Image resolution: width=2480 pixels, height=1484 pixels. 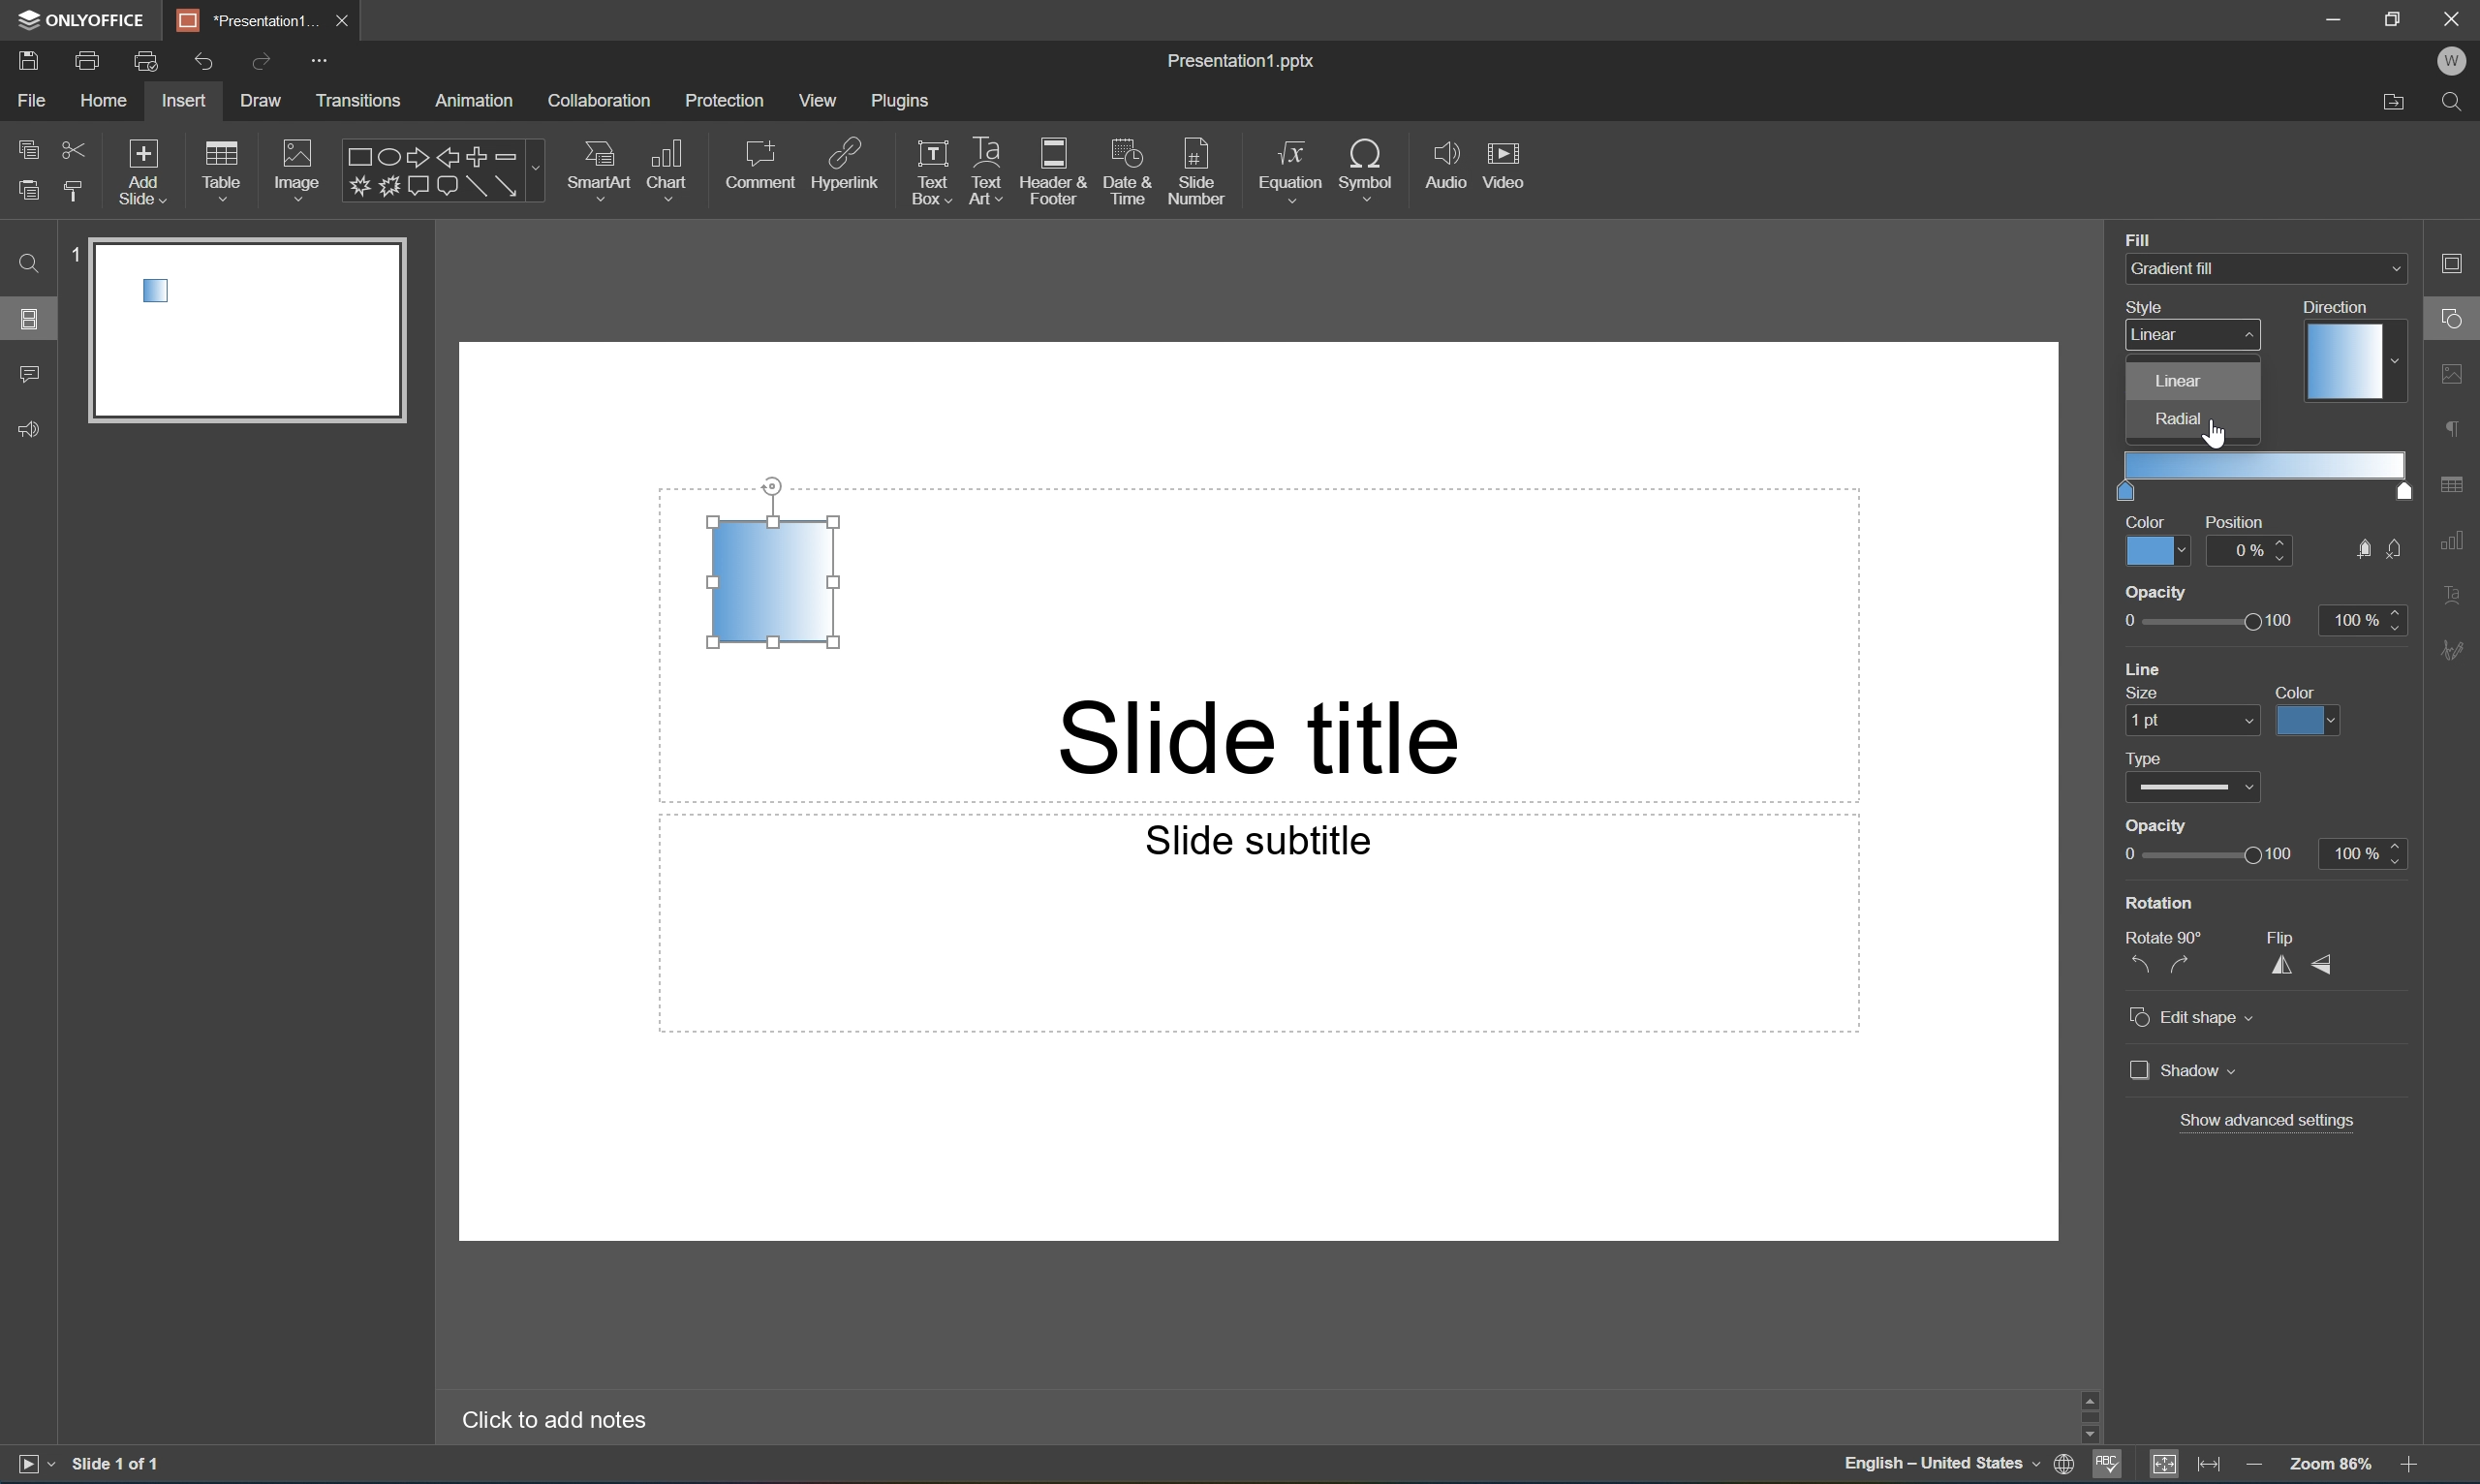 What do you see at coordinates (2193, 1021) in the screenshot?
I see `Edit shape` at bounding box center [2193, 1021].